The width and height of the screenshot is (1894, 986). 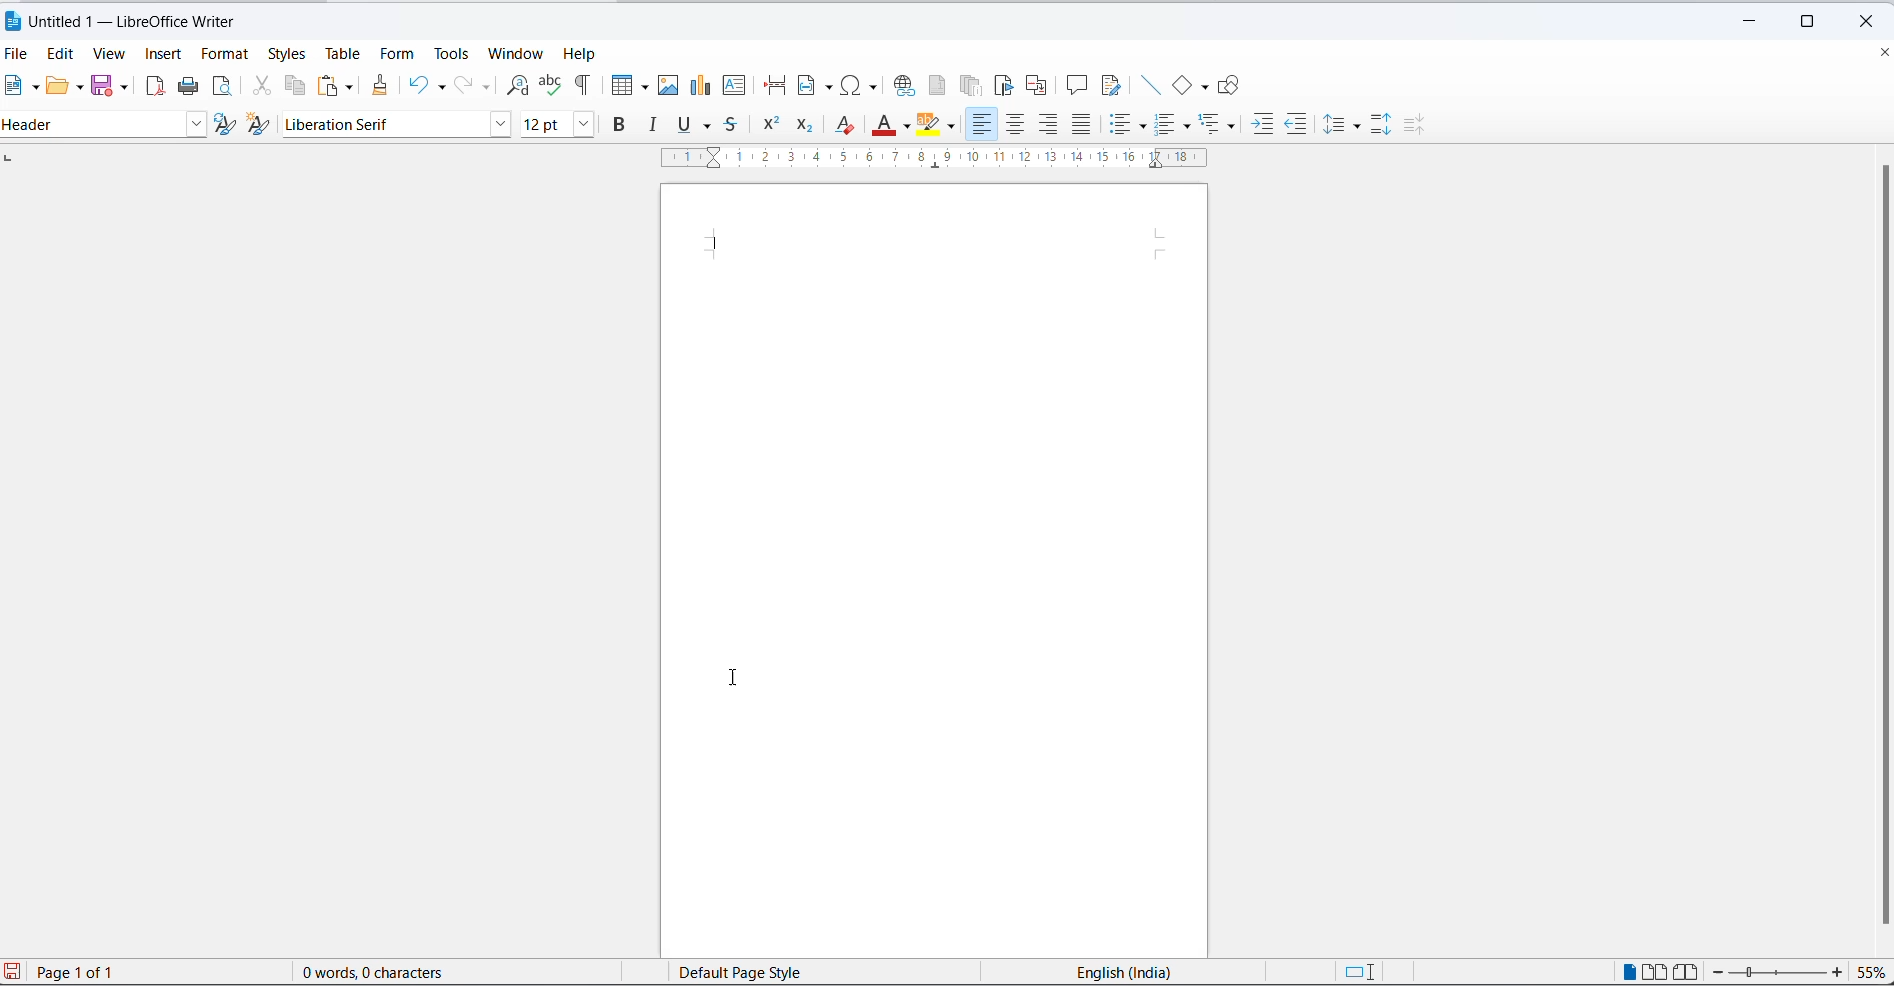 What do you see at coordinates (585, 85) in the screenshot?
I see `toggle formatting marks` at bounding box center [585, 85].